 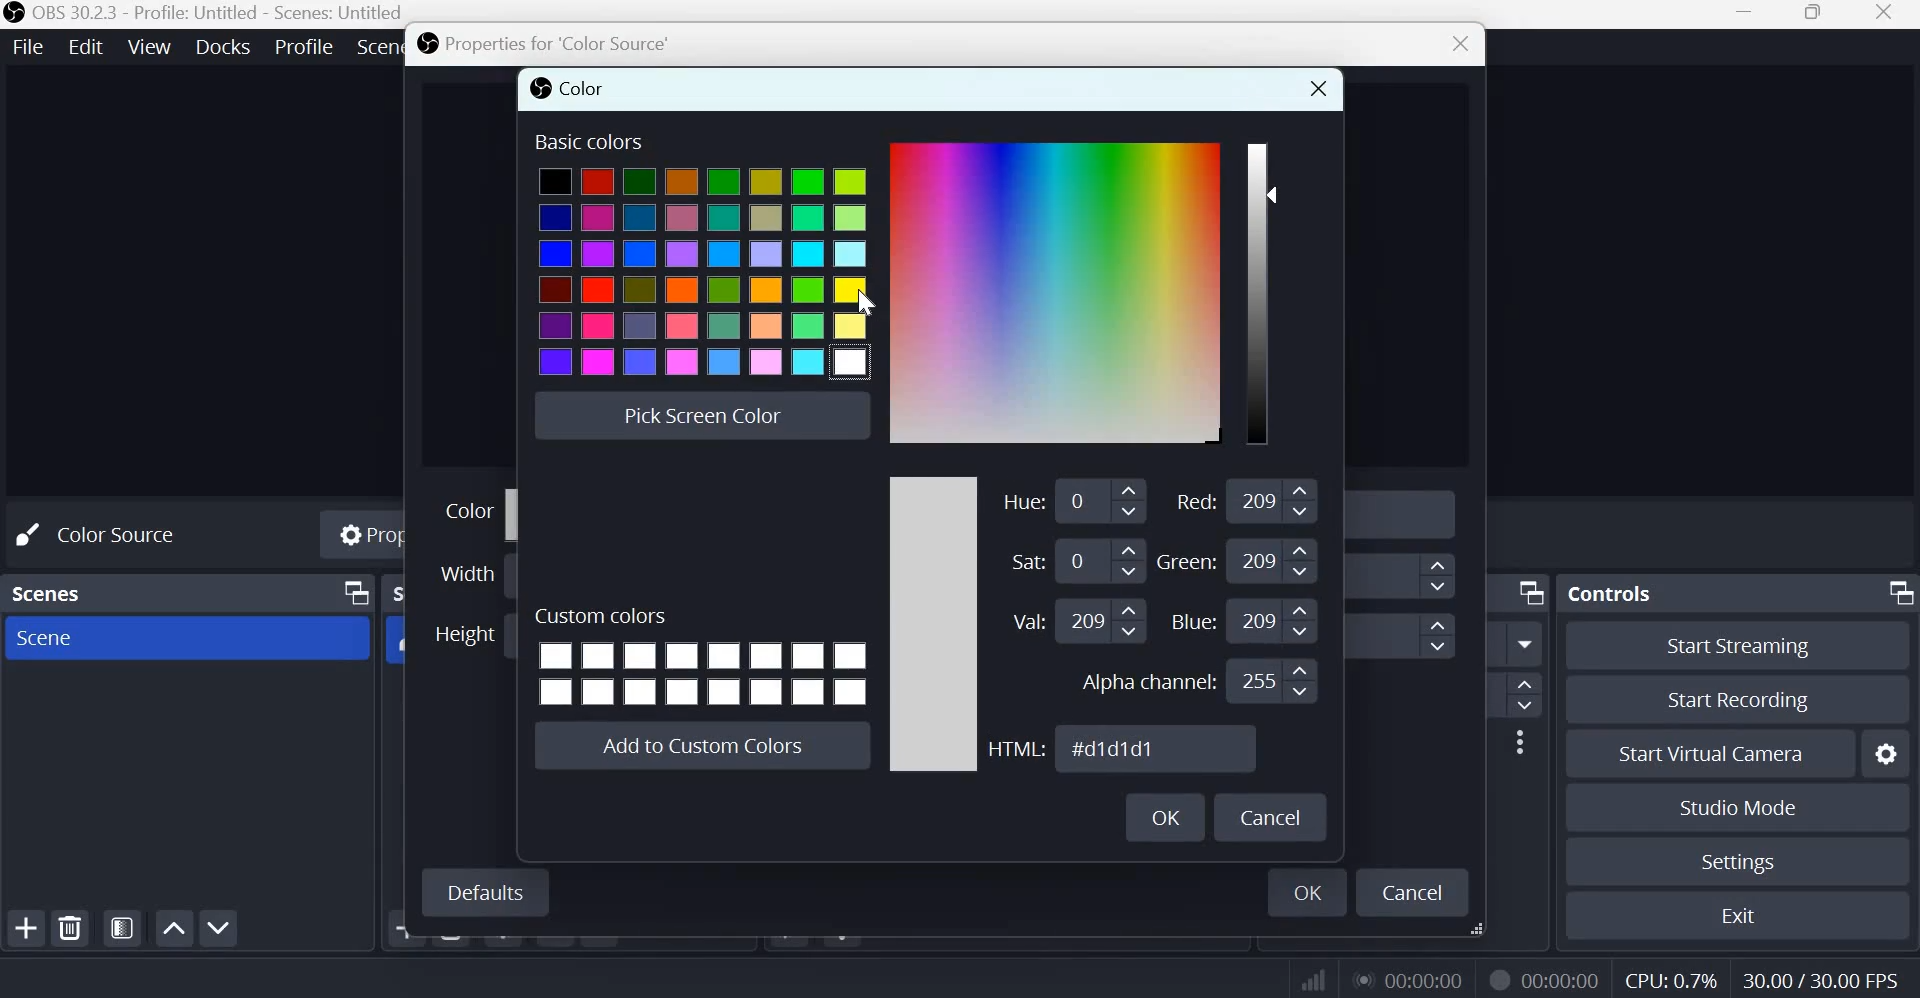 What do you see at coordinates (699, 416) in the screenshot?
I see `Pick screen color` at bounding box center [699, 416].